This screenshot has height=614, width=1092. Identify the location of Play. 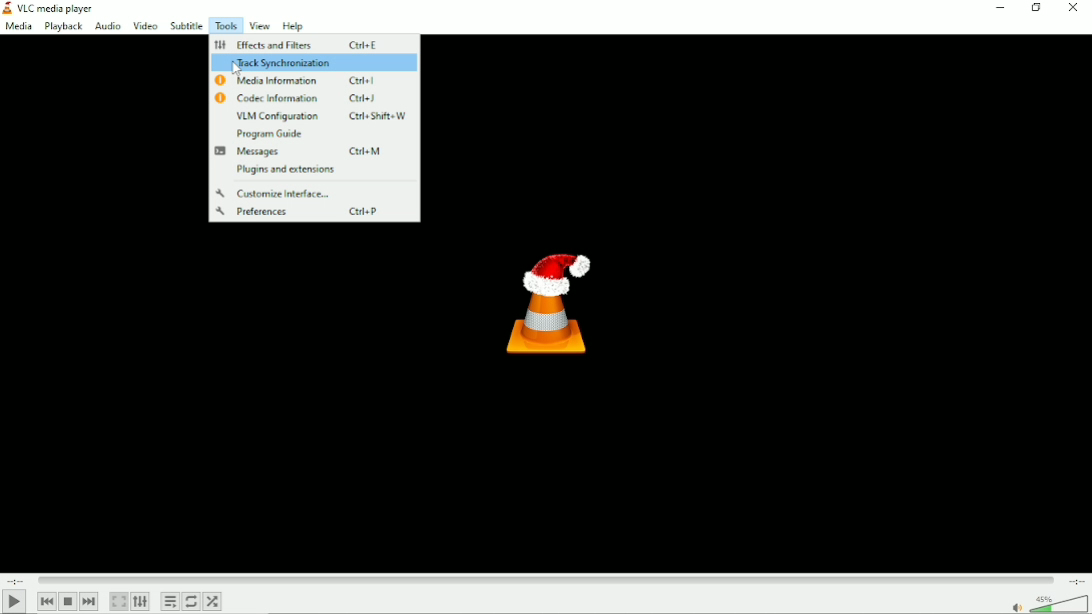
(14, 602).